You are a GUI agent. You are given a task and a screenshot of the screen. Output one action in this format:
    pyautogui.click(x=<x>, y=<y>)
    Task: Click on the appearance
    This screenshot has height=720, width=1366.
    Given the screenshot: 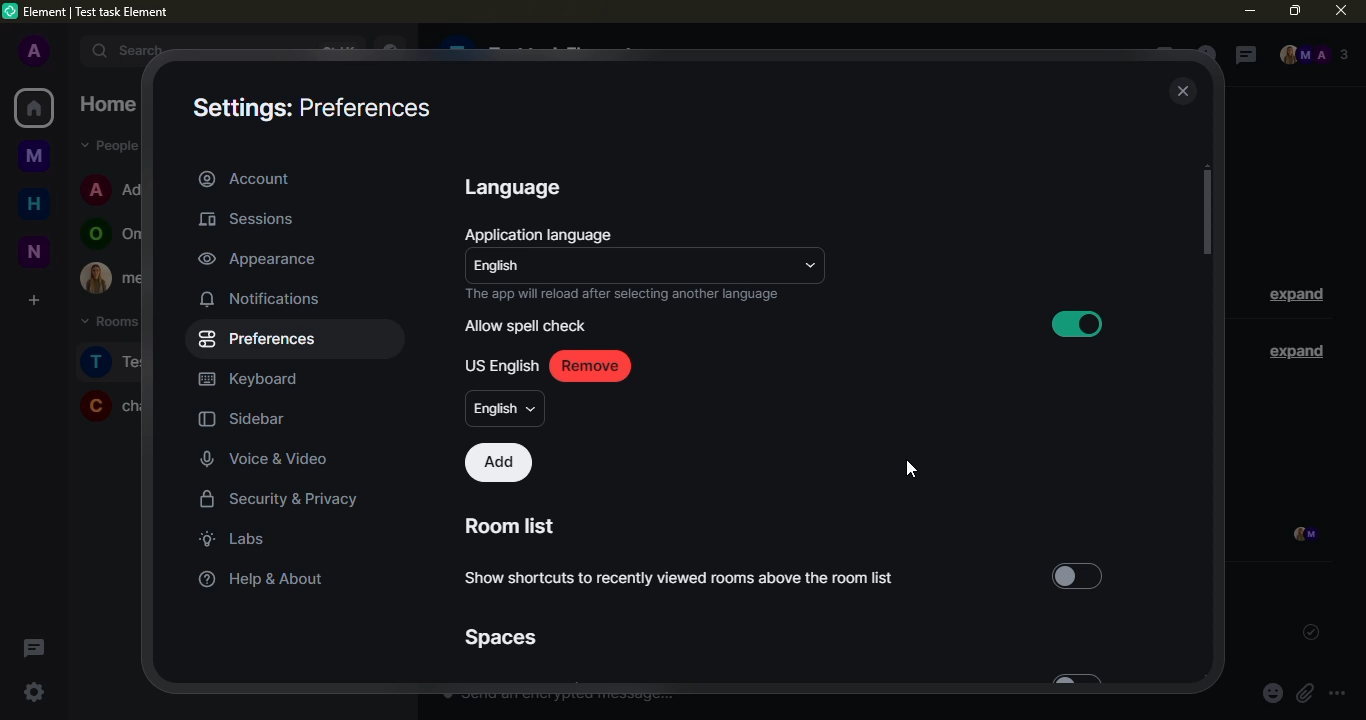 What is the action you would take?
    pyautogui.click(x=258, y=258)
    